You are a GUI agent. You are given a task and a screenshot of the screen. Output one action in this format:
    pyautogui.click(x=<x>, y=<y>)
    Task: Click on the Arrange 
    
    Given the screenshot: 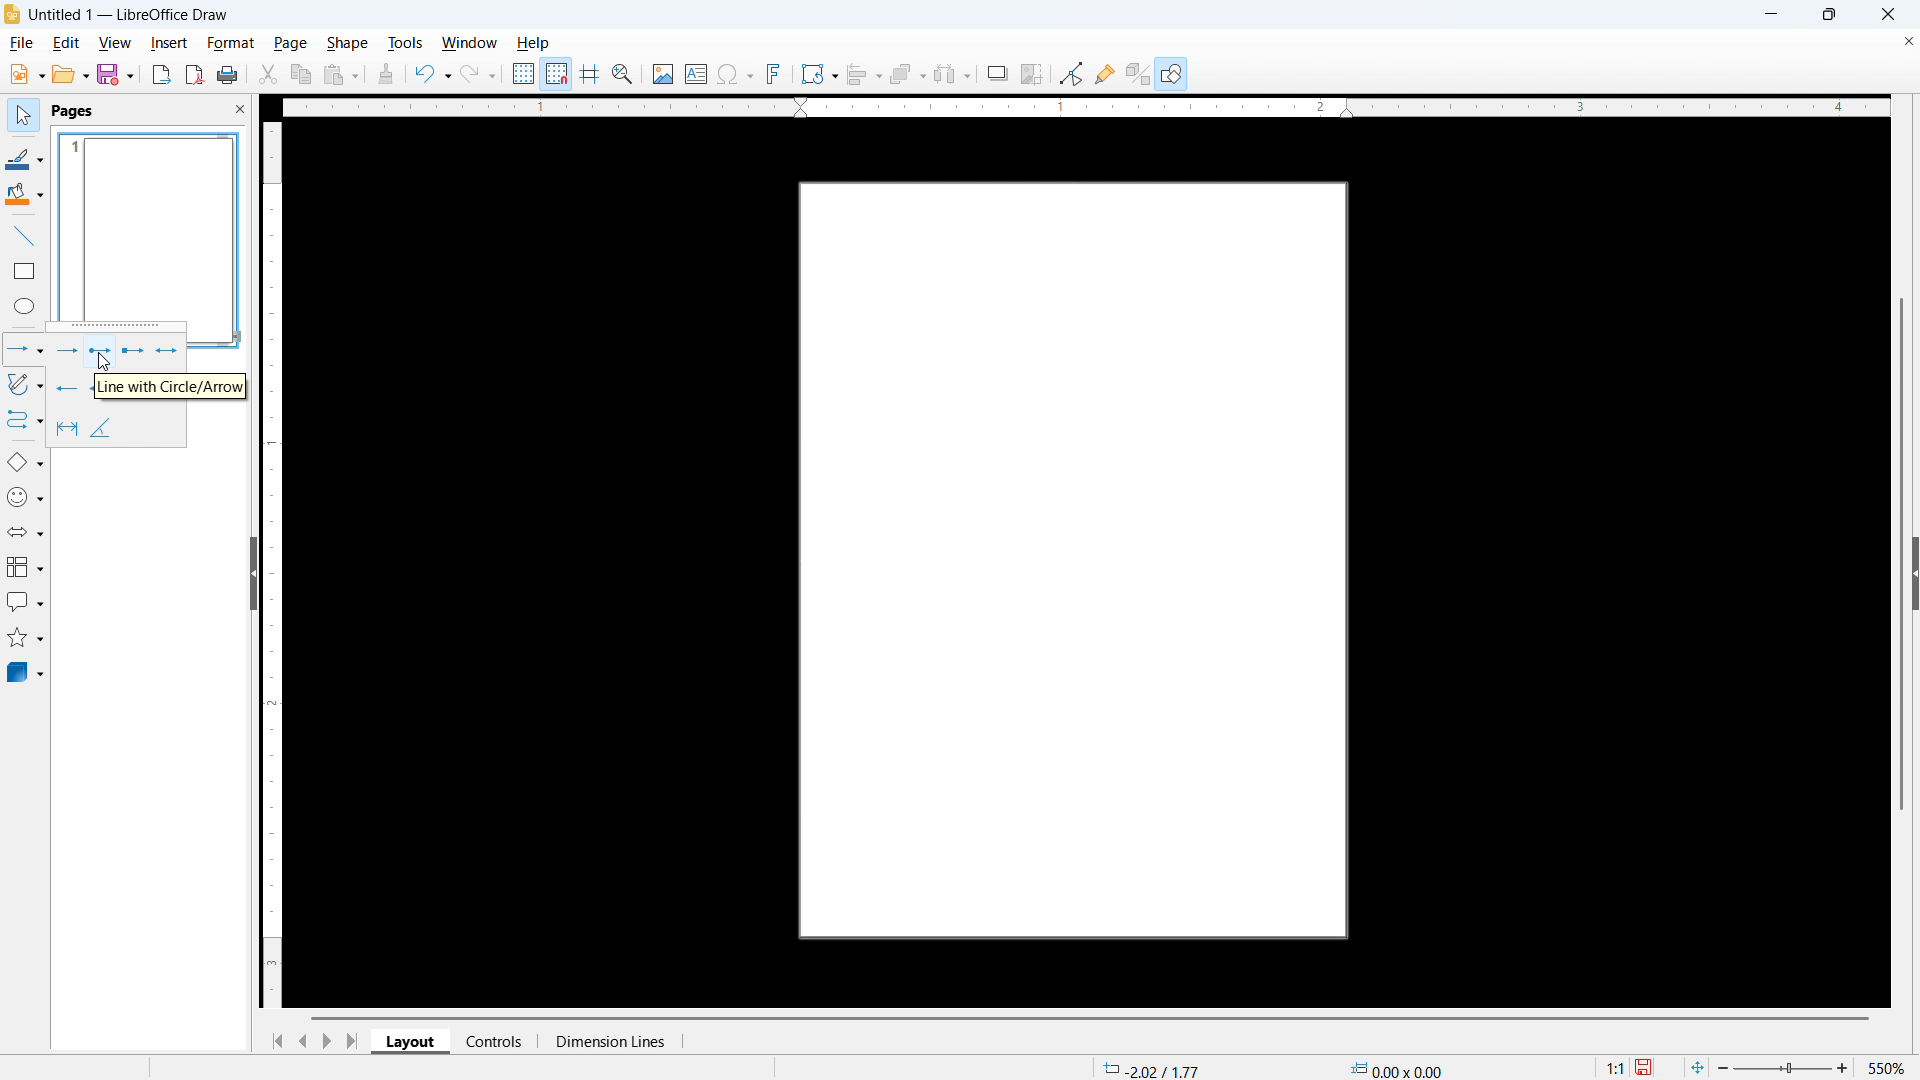 What is the action you would take?
    pyautogui.click(x=909, y=75)
    